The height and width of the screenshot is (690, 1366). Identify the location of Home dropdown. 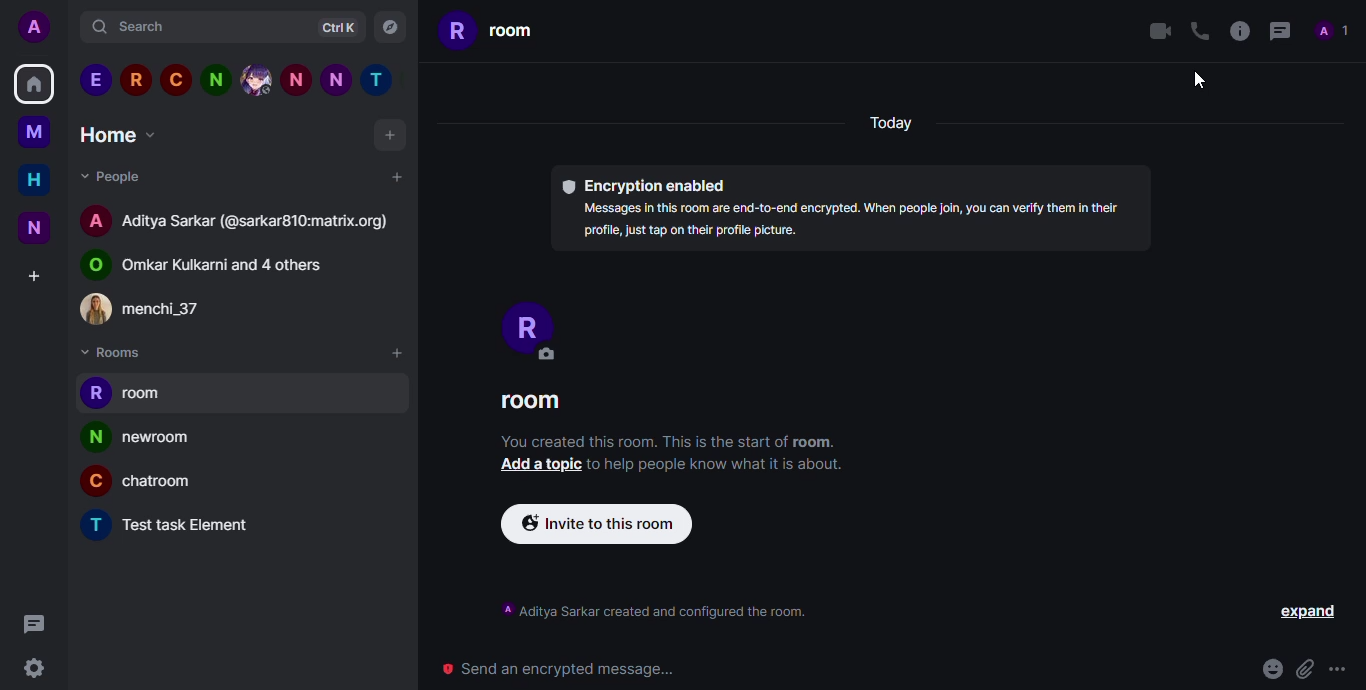
(123, 135).